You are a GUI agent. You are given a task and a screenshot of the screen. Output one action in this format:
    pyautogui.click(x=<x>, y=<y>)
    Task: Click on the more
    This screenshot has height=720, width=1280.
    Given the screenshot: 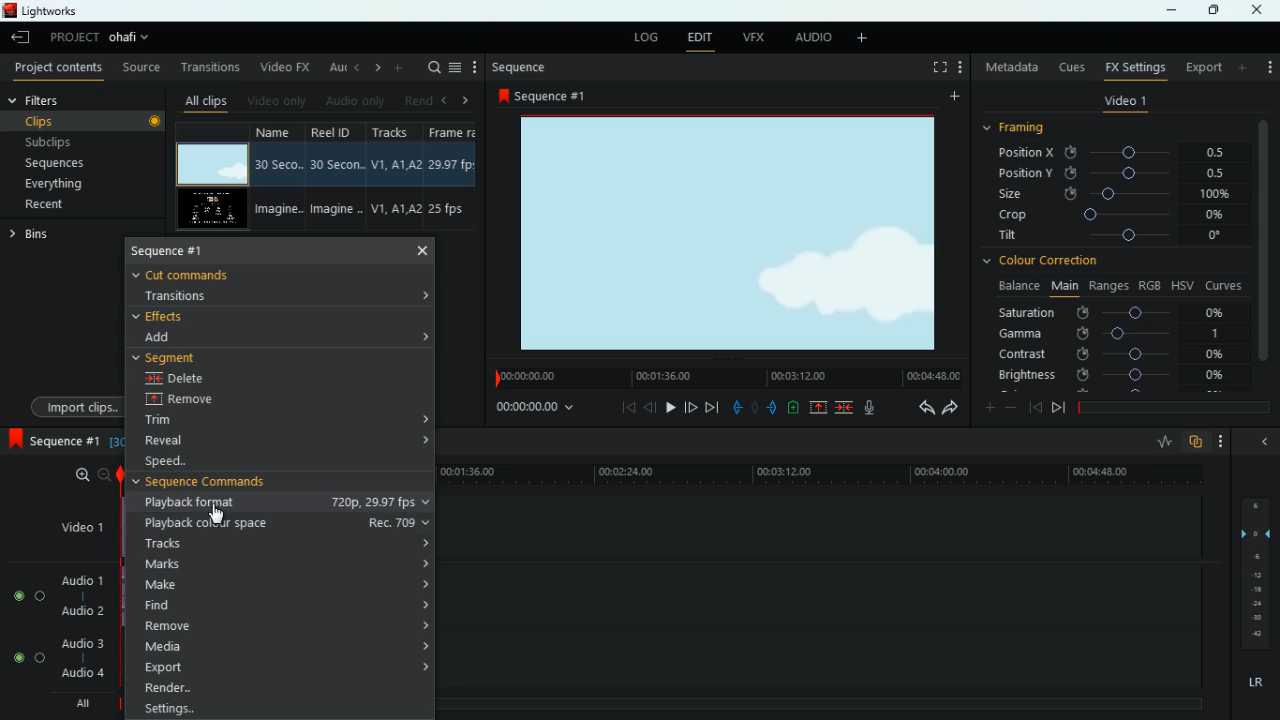 What is the action you would take?
    pyautogui.click(x=477, y=67)
    